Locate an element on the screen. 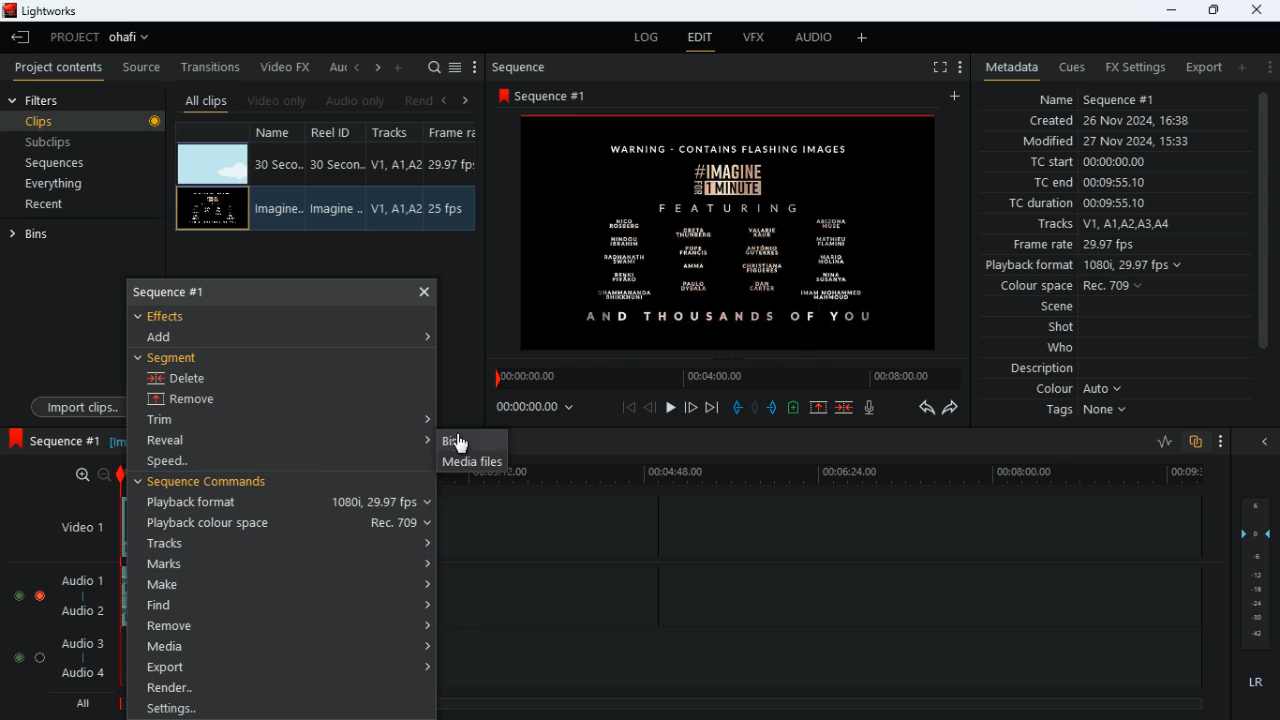 The image size is (1280, 720). right is located at coordinates (379, 69).